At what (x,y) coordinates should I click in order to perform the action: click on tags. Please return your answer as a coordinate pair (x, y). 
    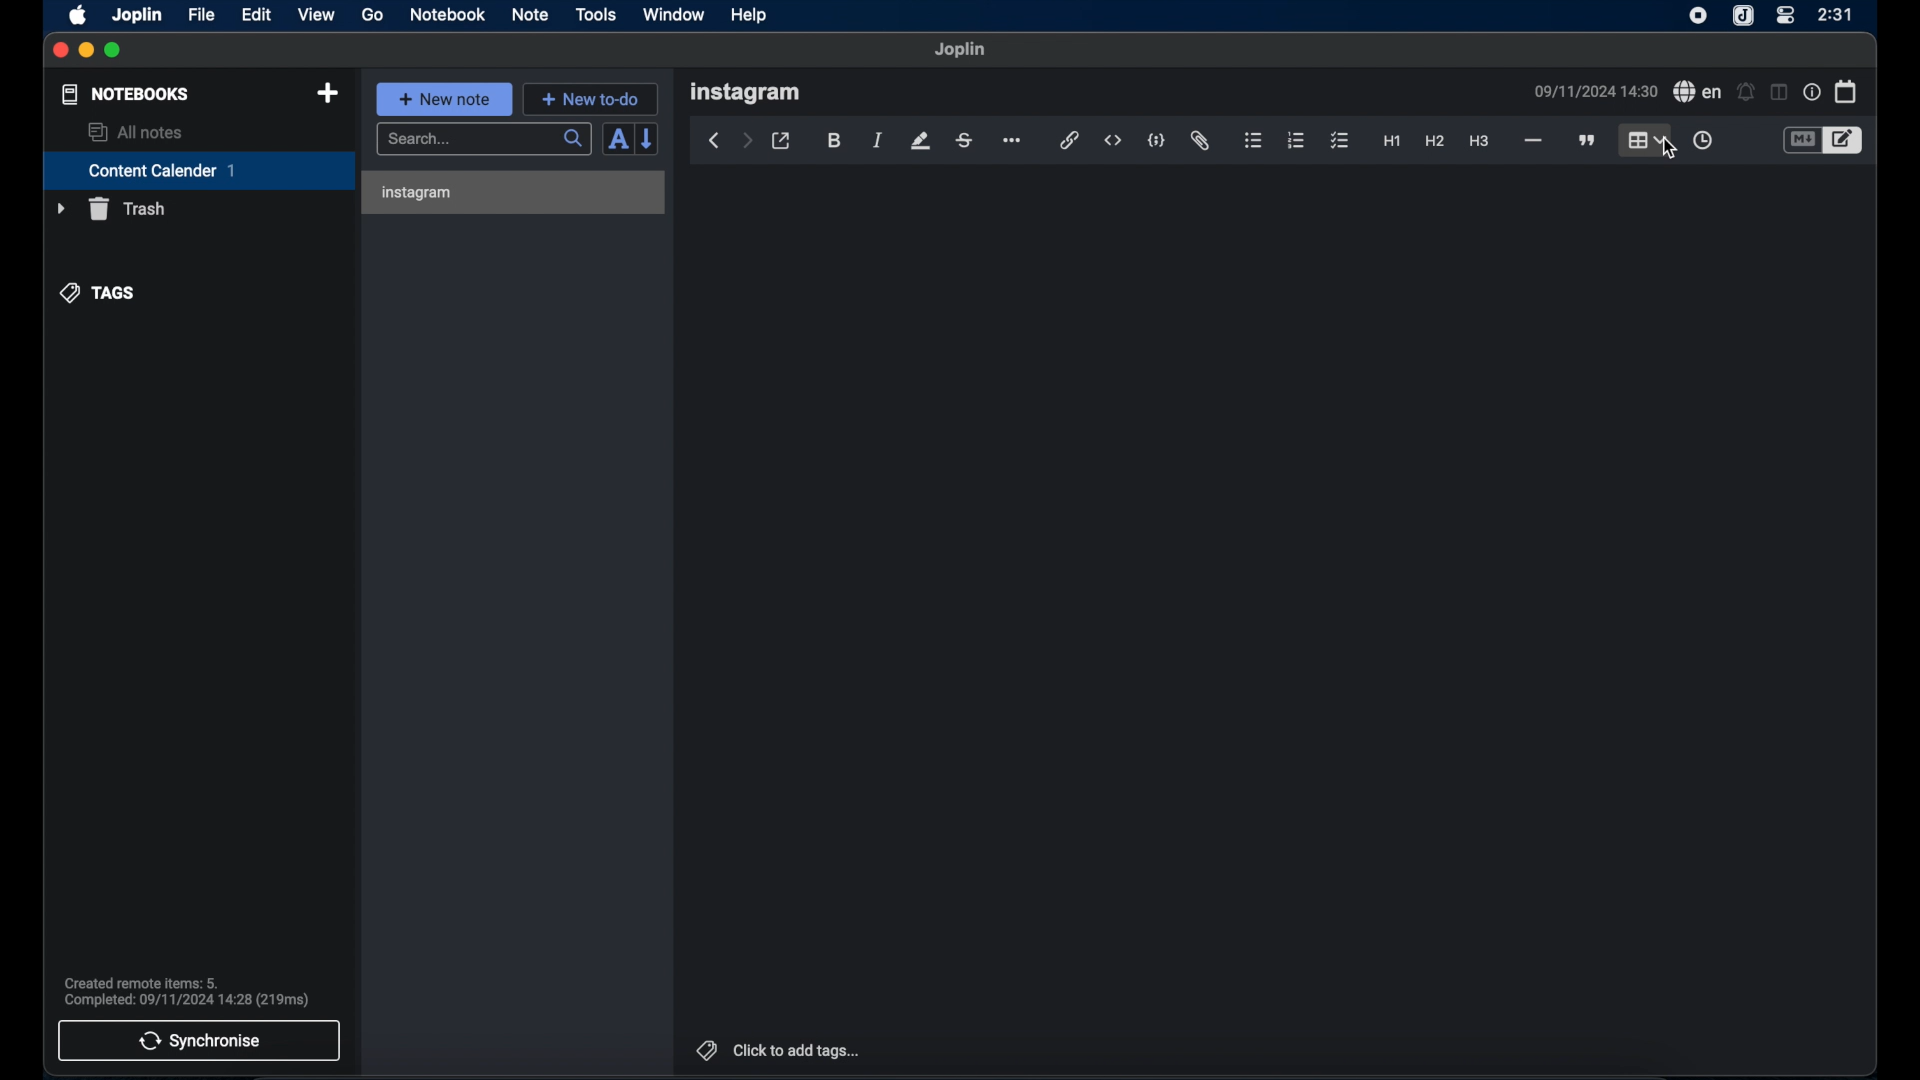
    Looking at the image, I should click on (98, 293).